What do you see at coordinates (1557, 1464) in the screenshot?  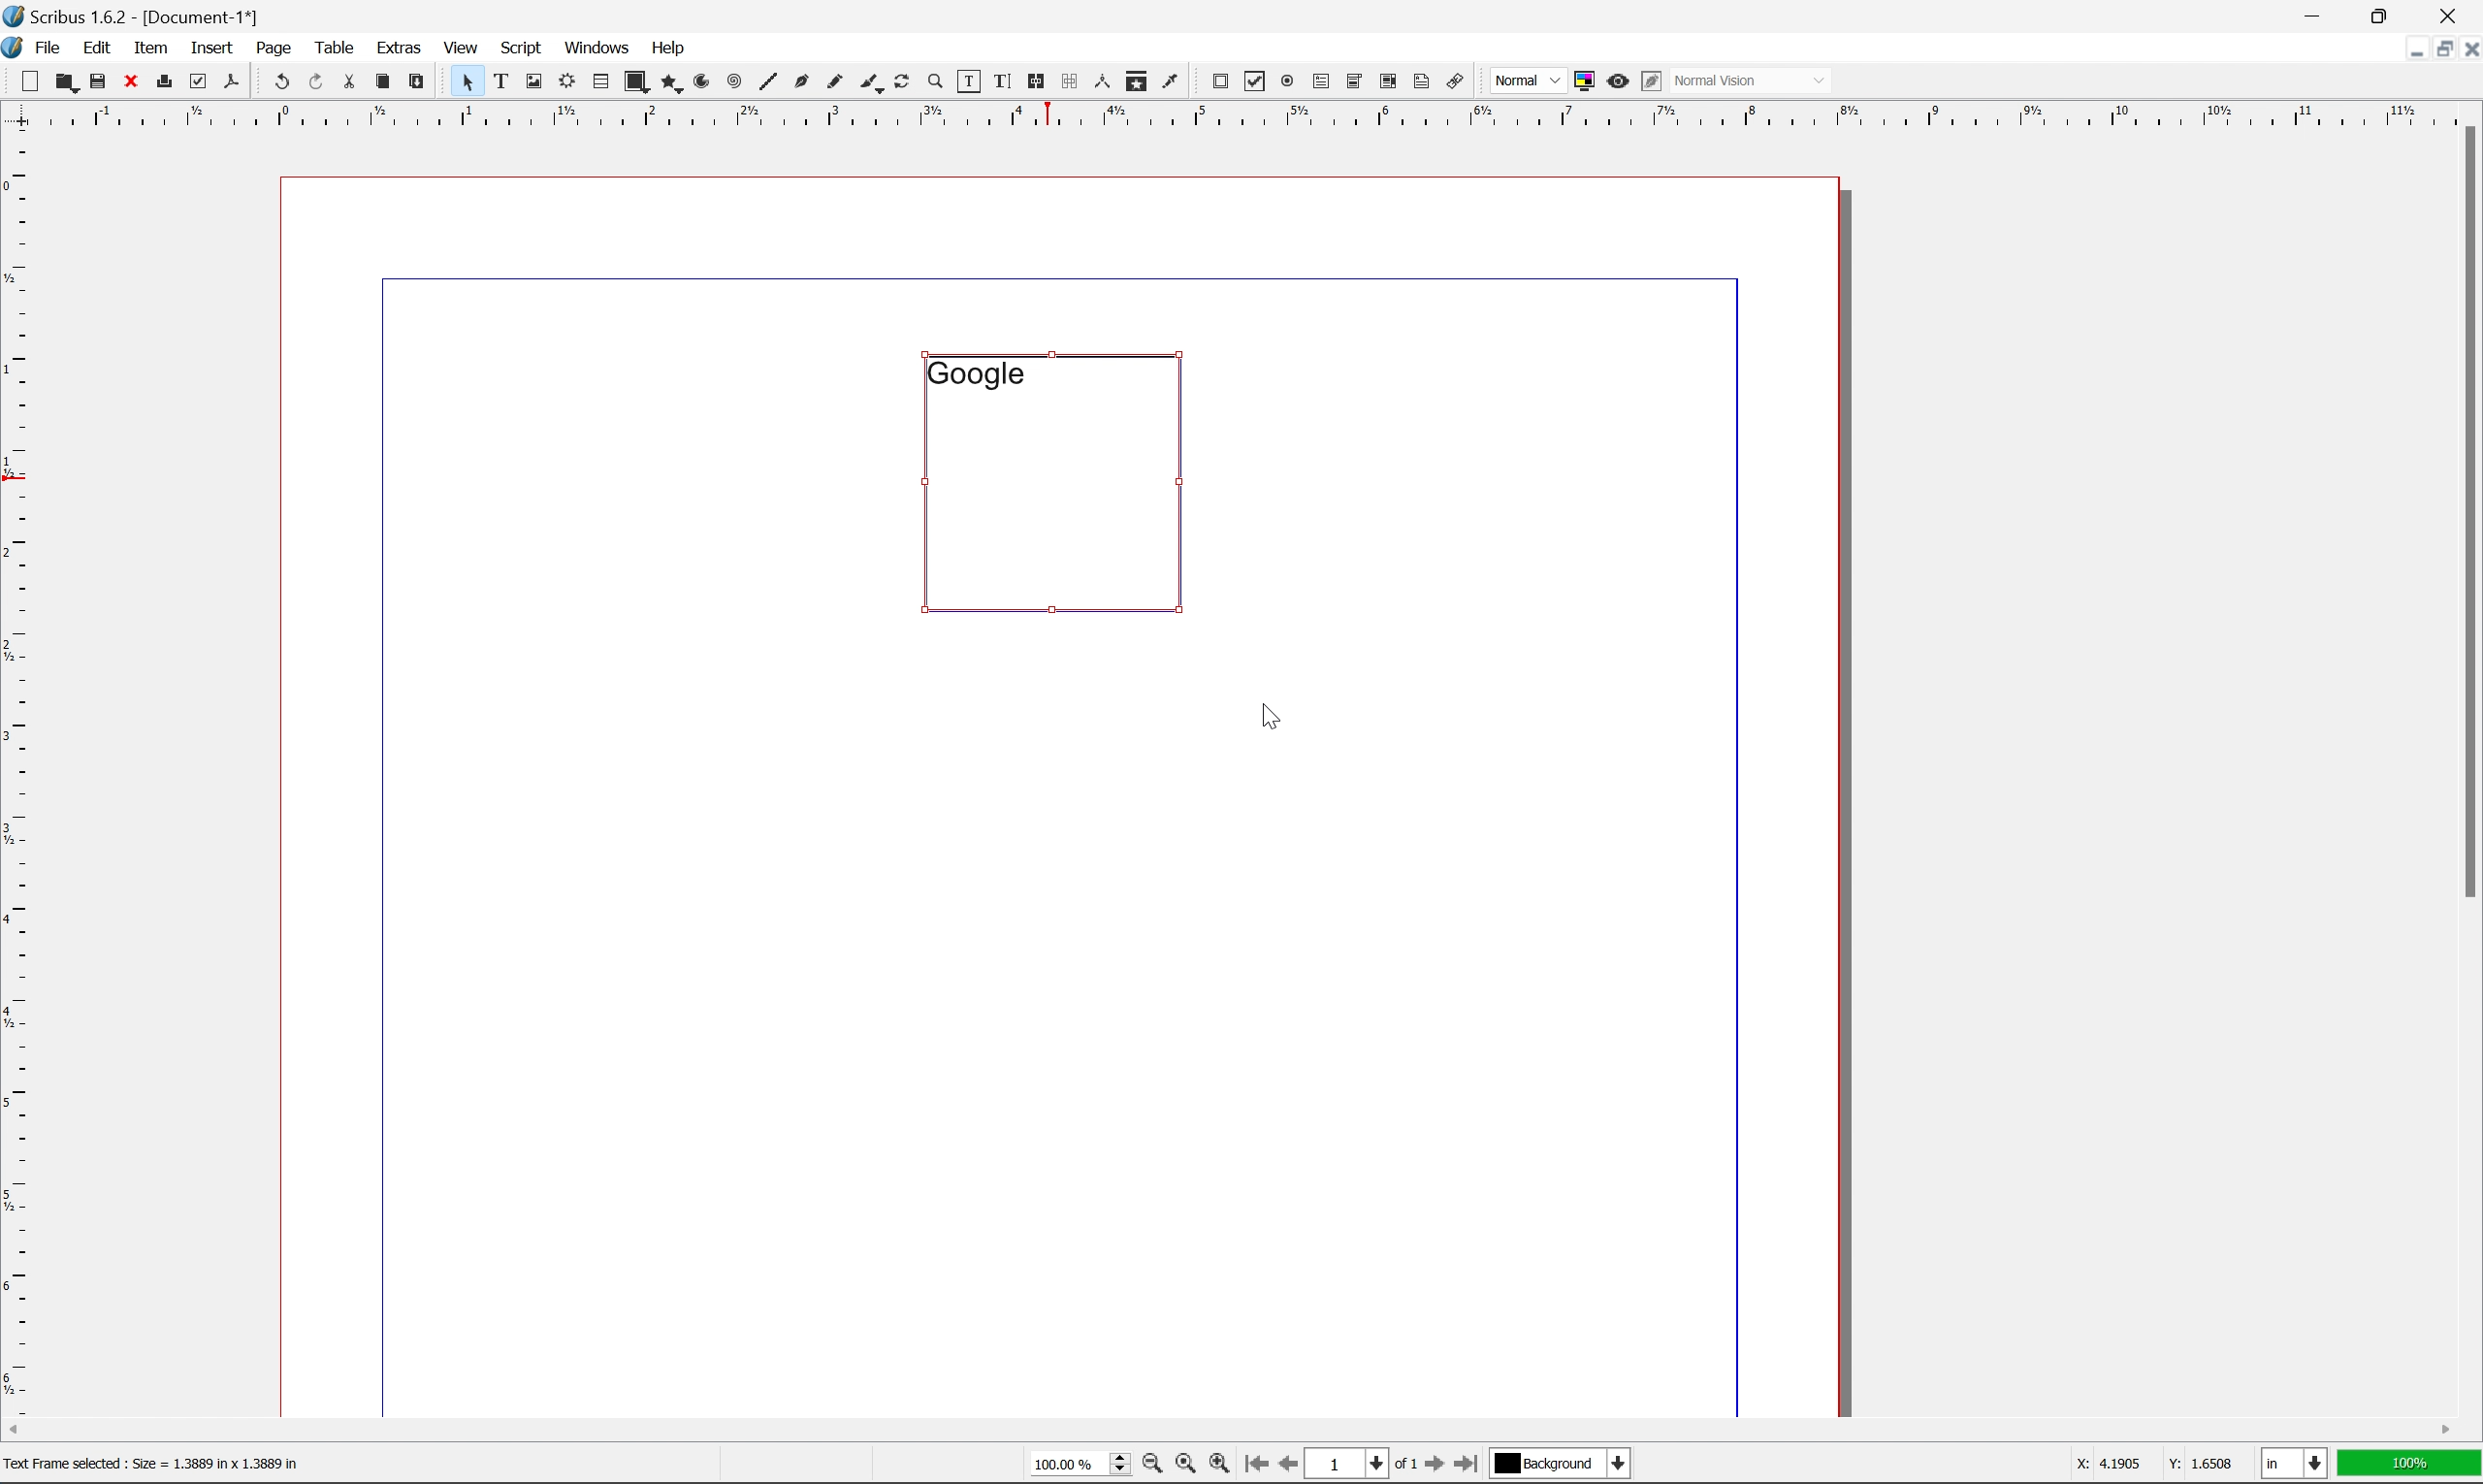 I see `select current layer` at bounding box center [1557, 1464].